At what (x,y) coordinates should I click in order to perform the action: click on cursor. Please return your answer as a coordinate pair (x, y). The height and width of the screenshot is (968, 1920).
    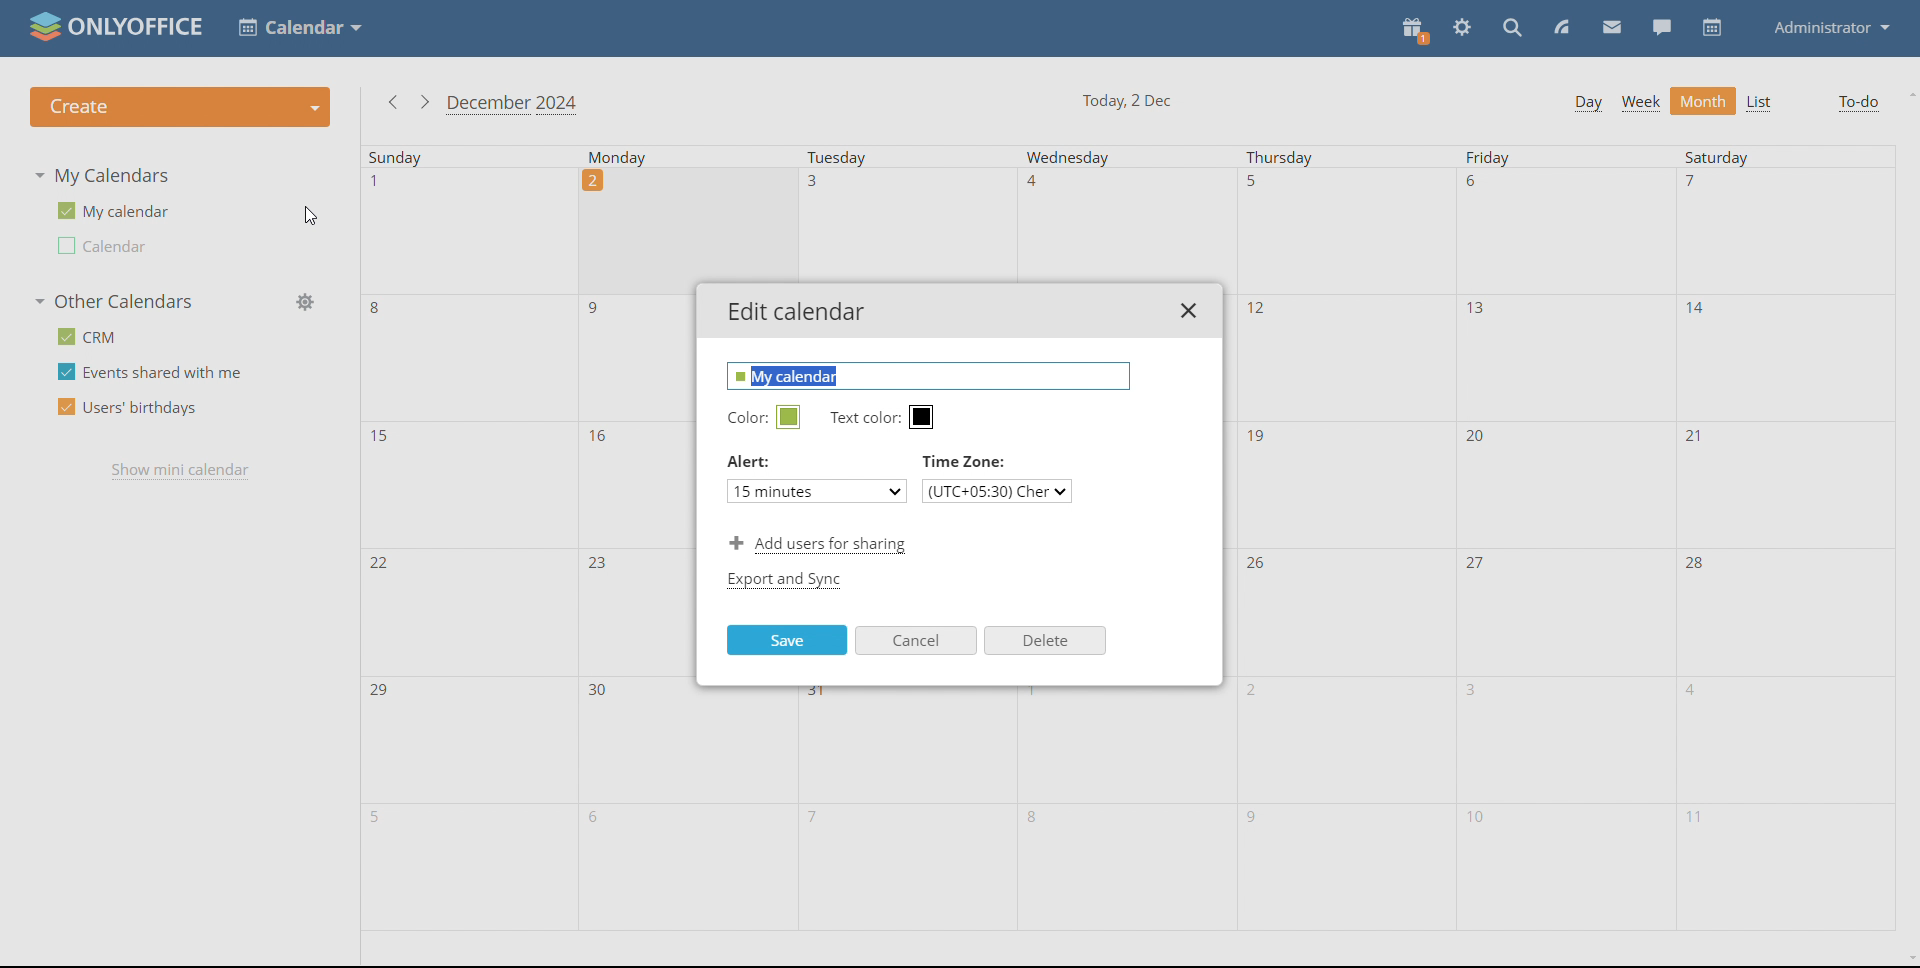
    Looking at the image, I should click on (309, 220).